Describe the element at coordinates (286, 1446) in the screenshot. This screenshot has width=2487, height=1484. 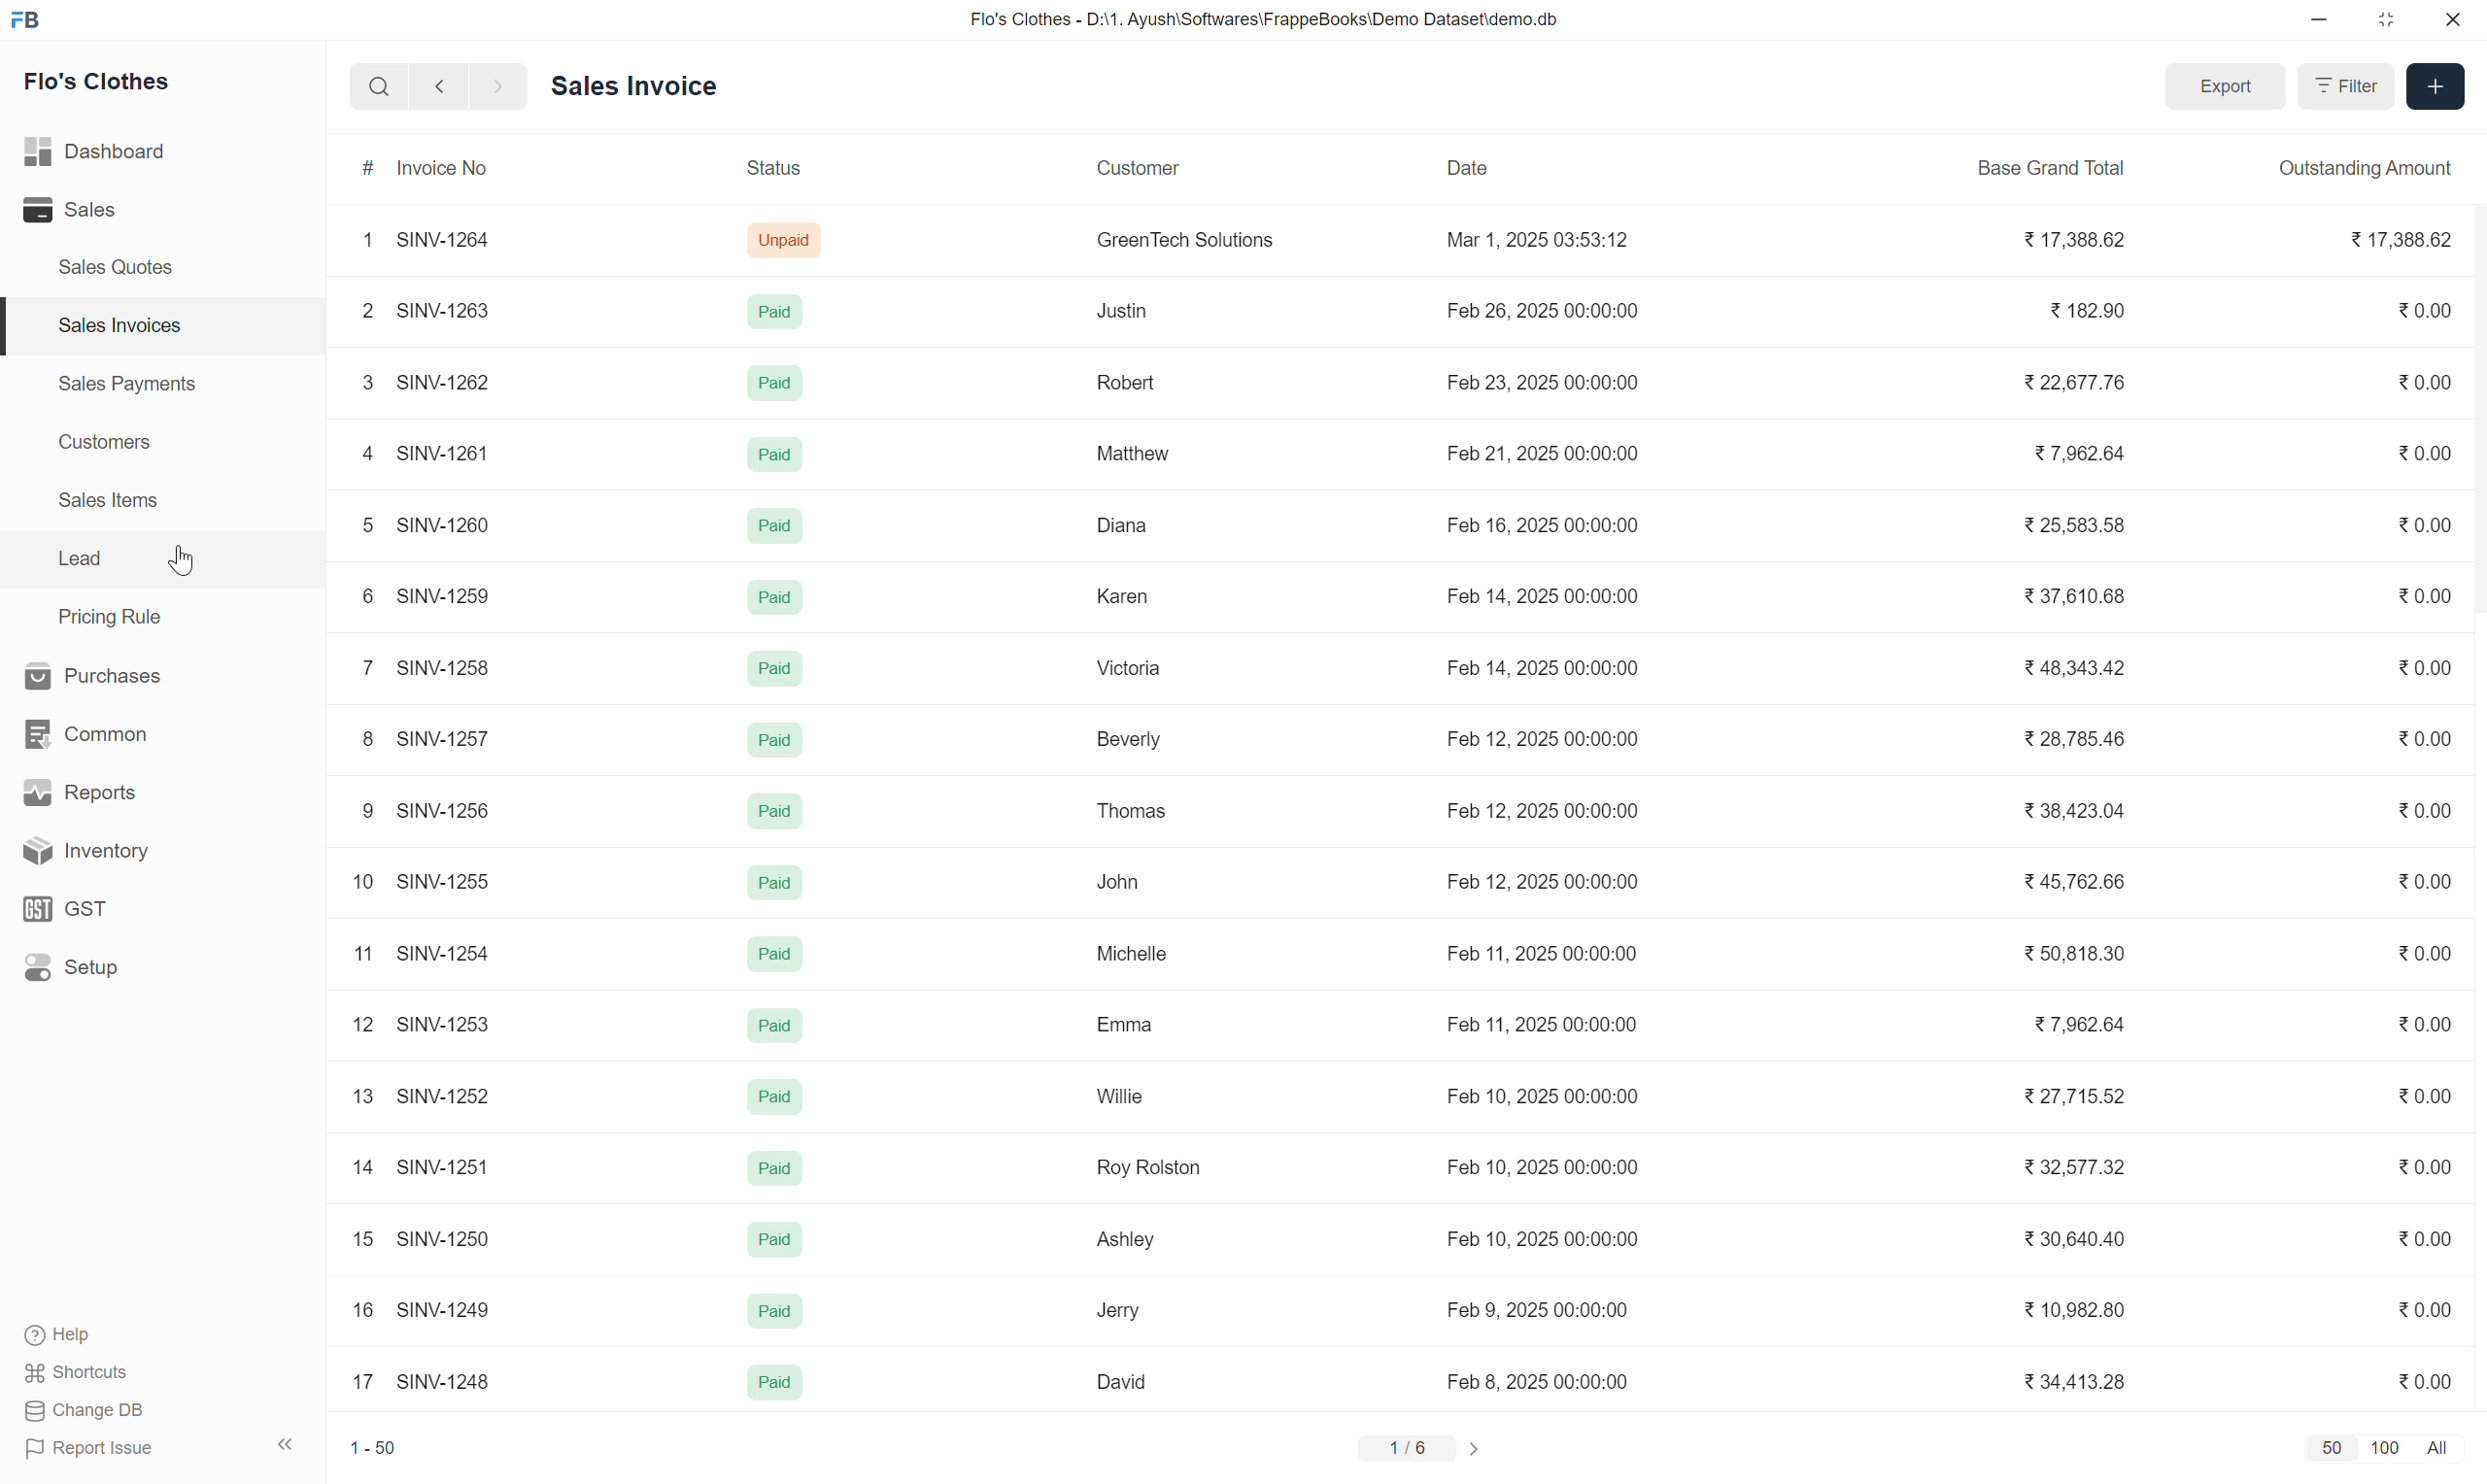
I see `Hide sidebar` at that location.